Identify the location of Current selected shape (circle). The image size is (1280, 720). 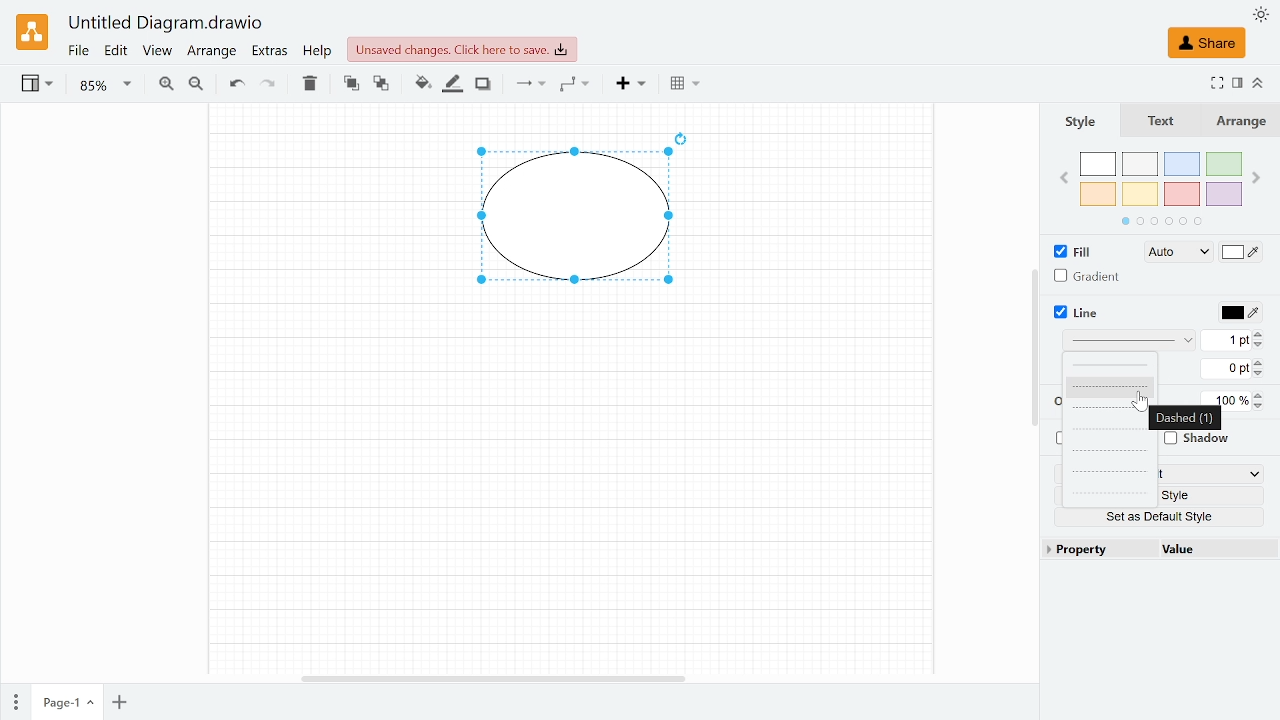
(566, 220).